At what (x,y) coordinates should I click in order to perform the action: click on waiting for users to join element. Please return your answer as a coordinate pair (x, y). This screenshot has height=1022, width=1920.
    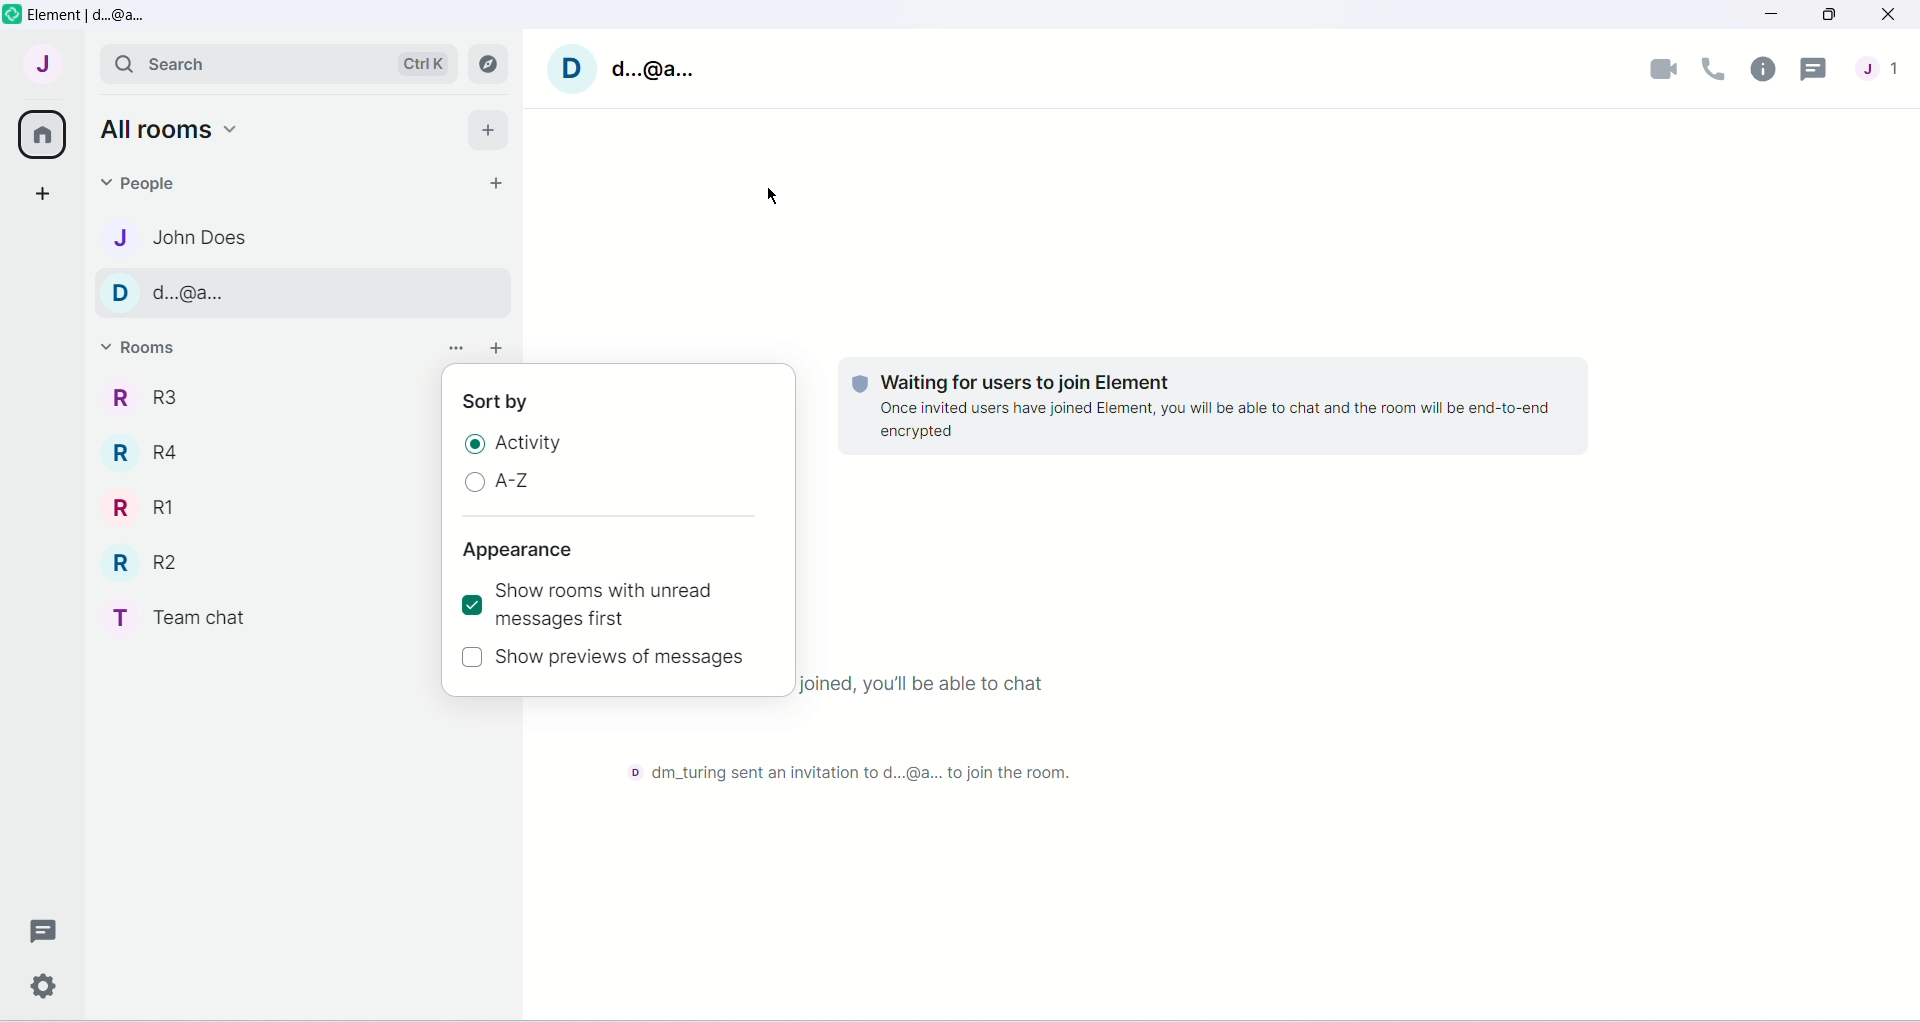
    Looking at the image, I should click on (1054, 377).